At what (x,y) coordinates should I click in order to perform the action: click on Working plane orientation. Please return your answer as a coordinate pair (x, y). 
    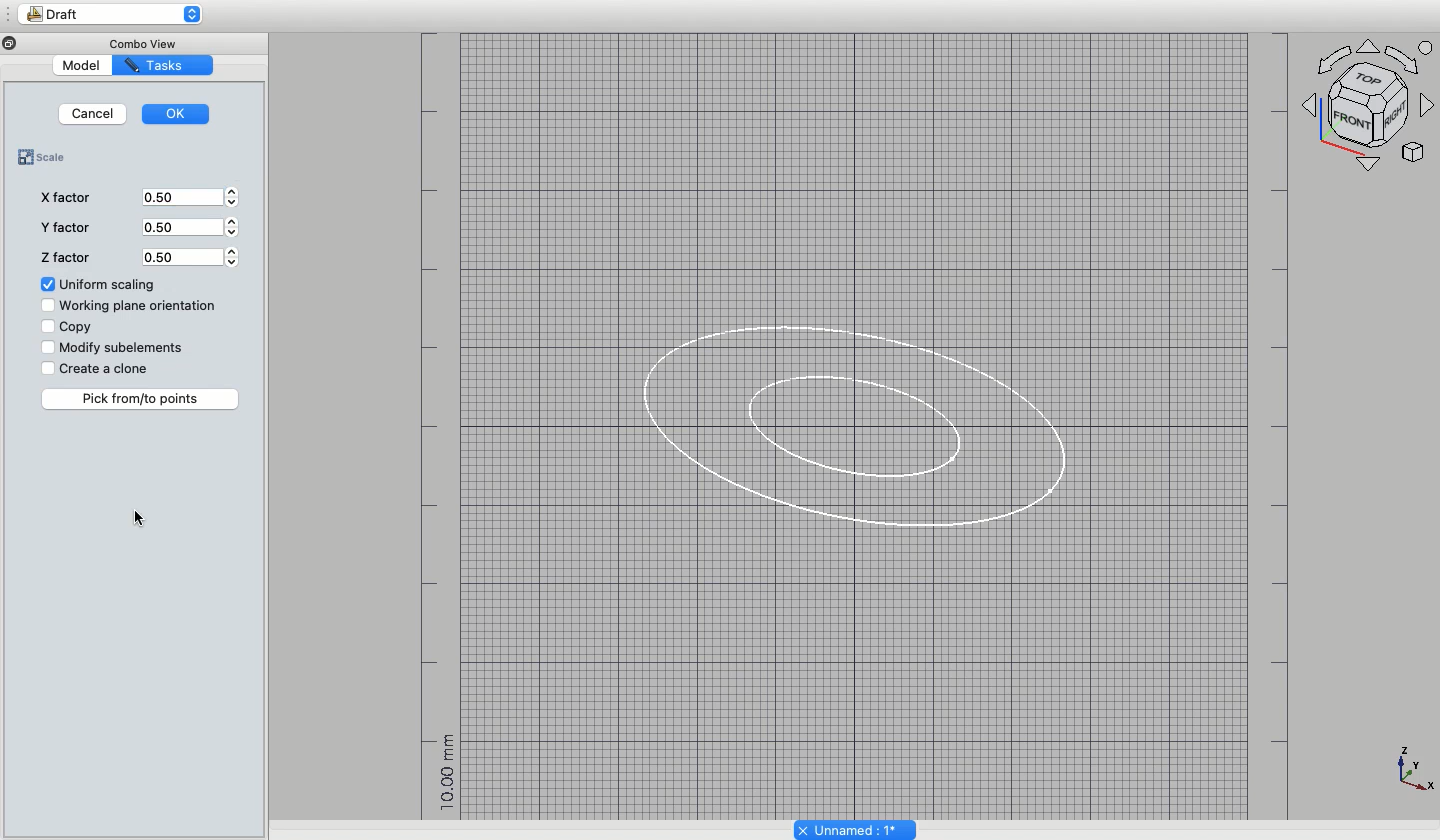
    Looking at the image, I should click on (131, 306).